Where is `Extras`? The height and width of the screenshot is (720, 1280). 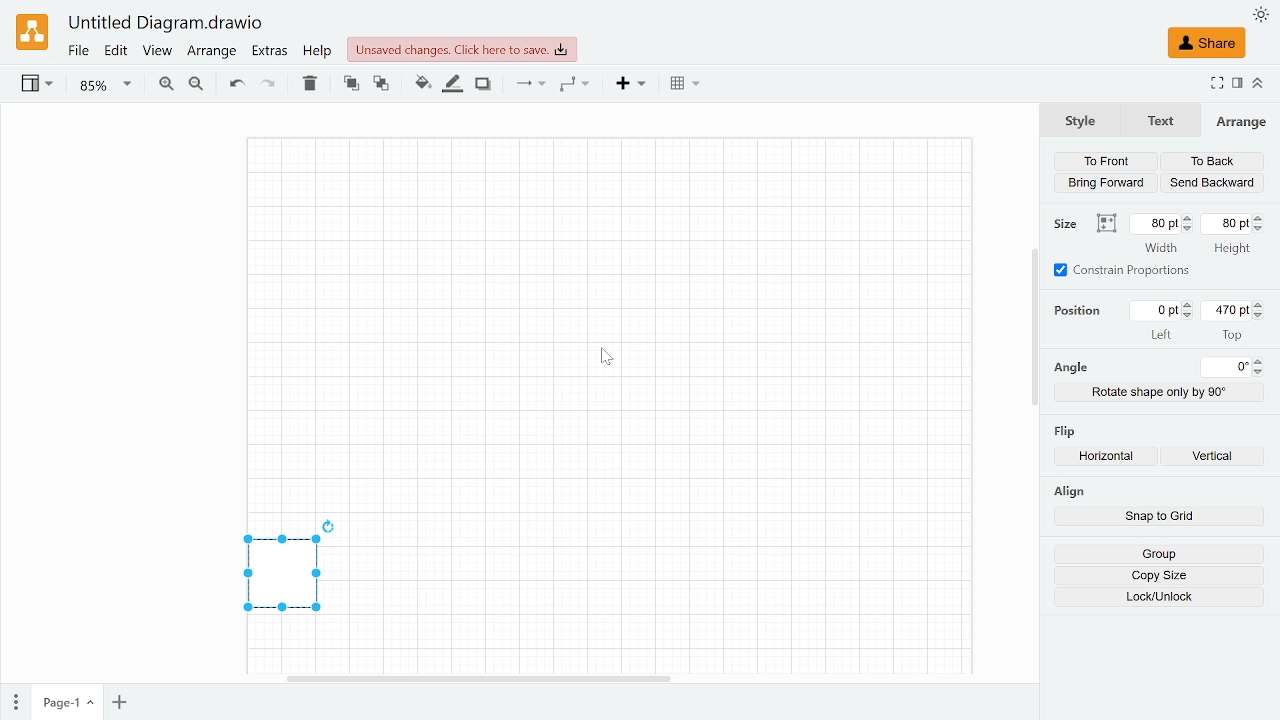 Extras is located at coordinates (271, 52).